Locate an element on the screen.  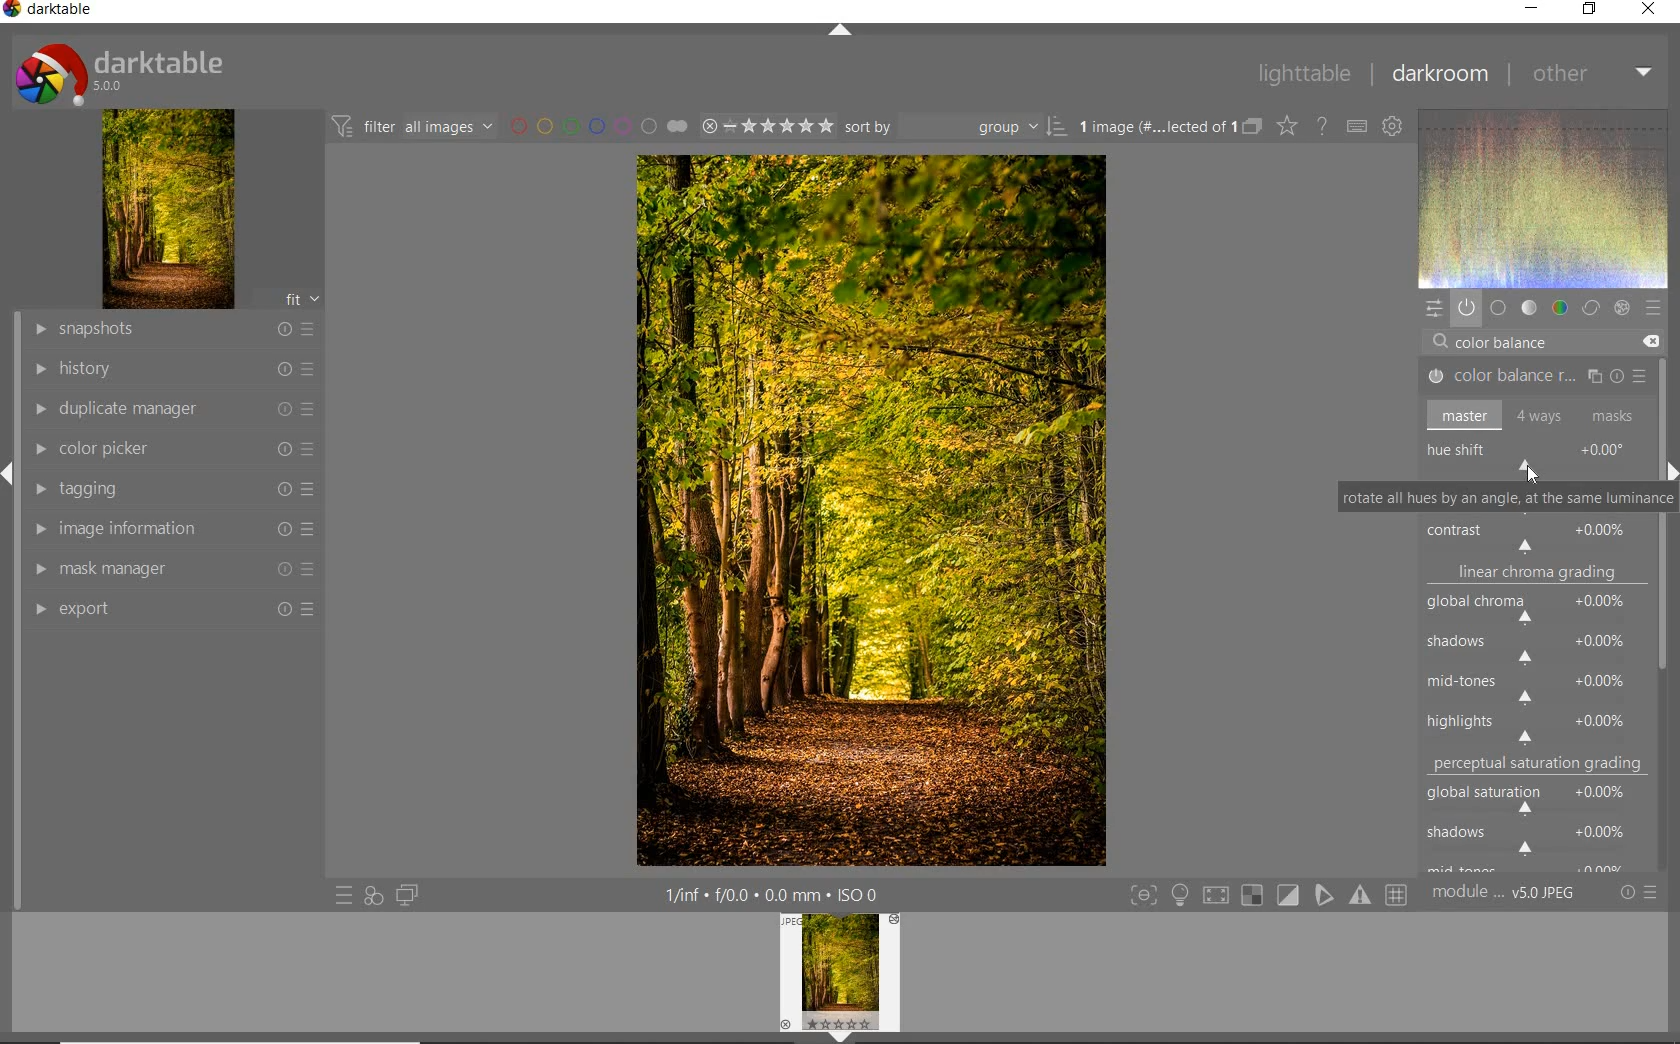
perceptual saturation grading is located at coordinates (1541, 764).